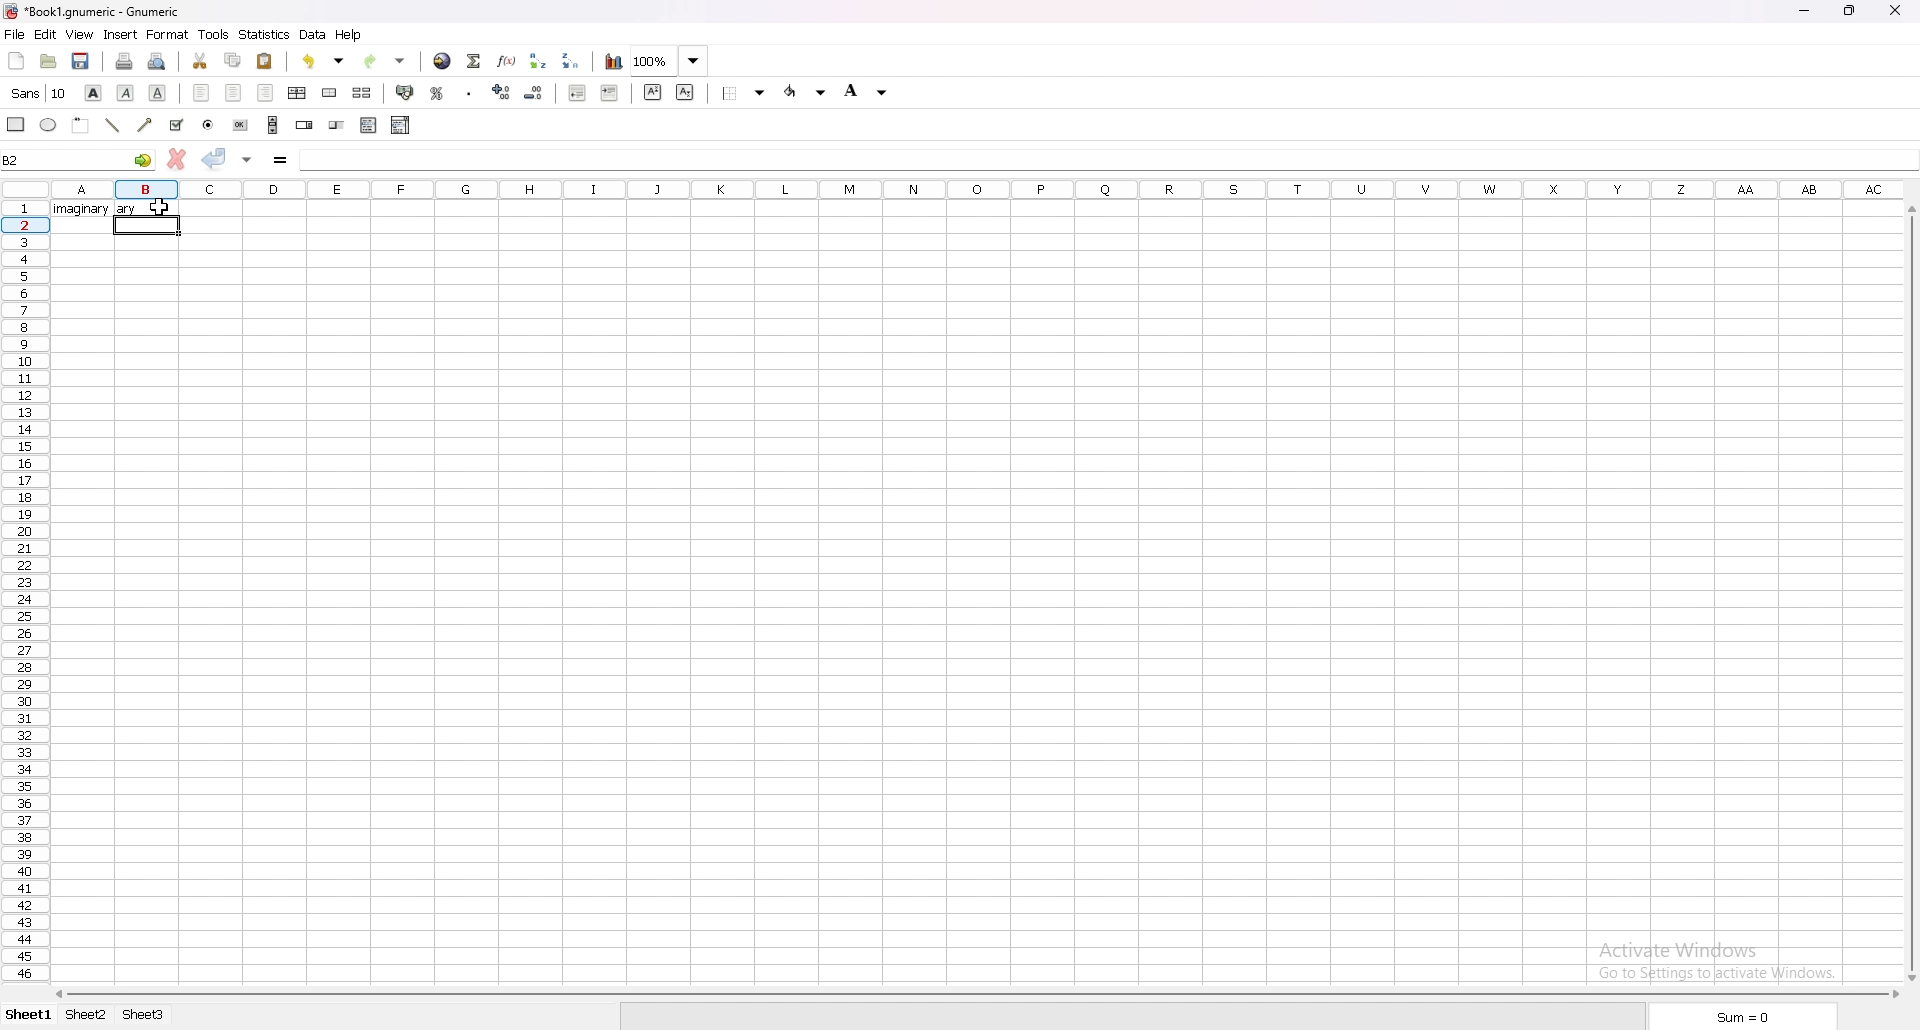 Image resolution: width=1920 pixels, height=1030 pixels. I want to click on sort ascending, so click(540, 61).